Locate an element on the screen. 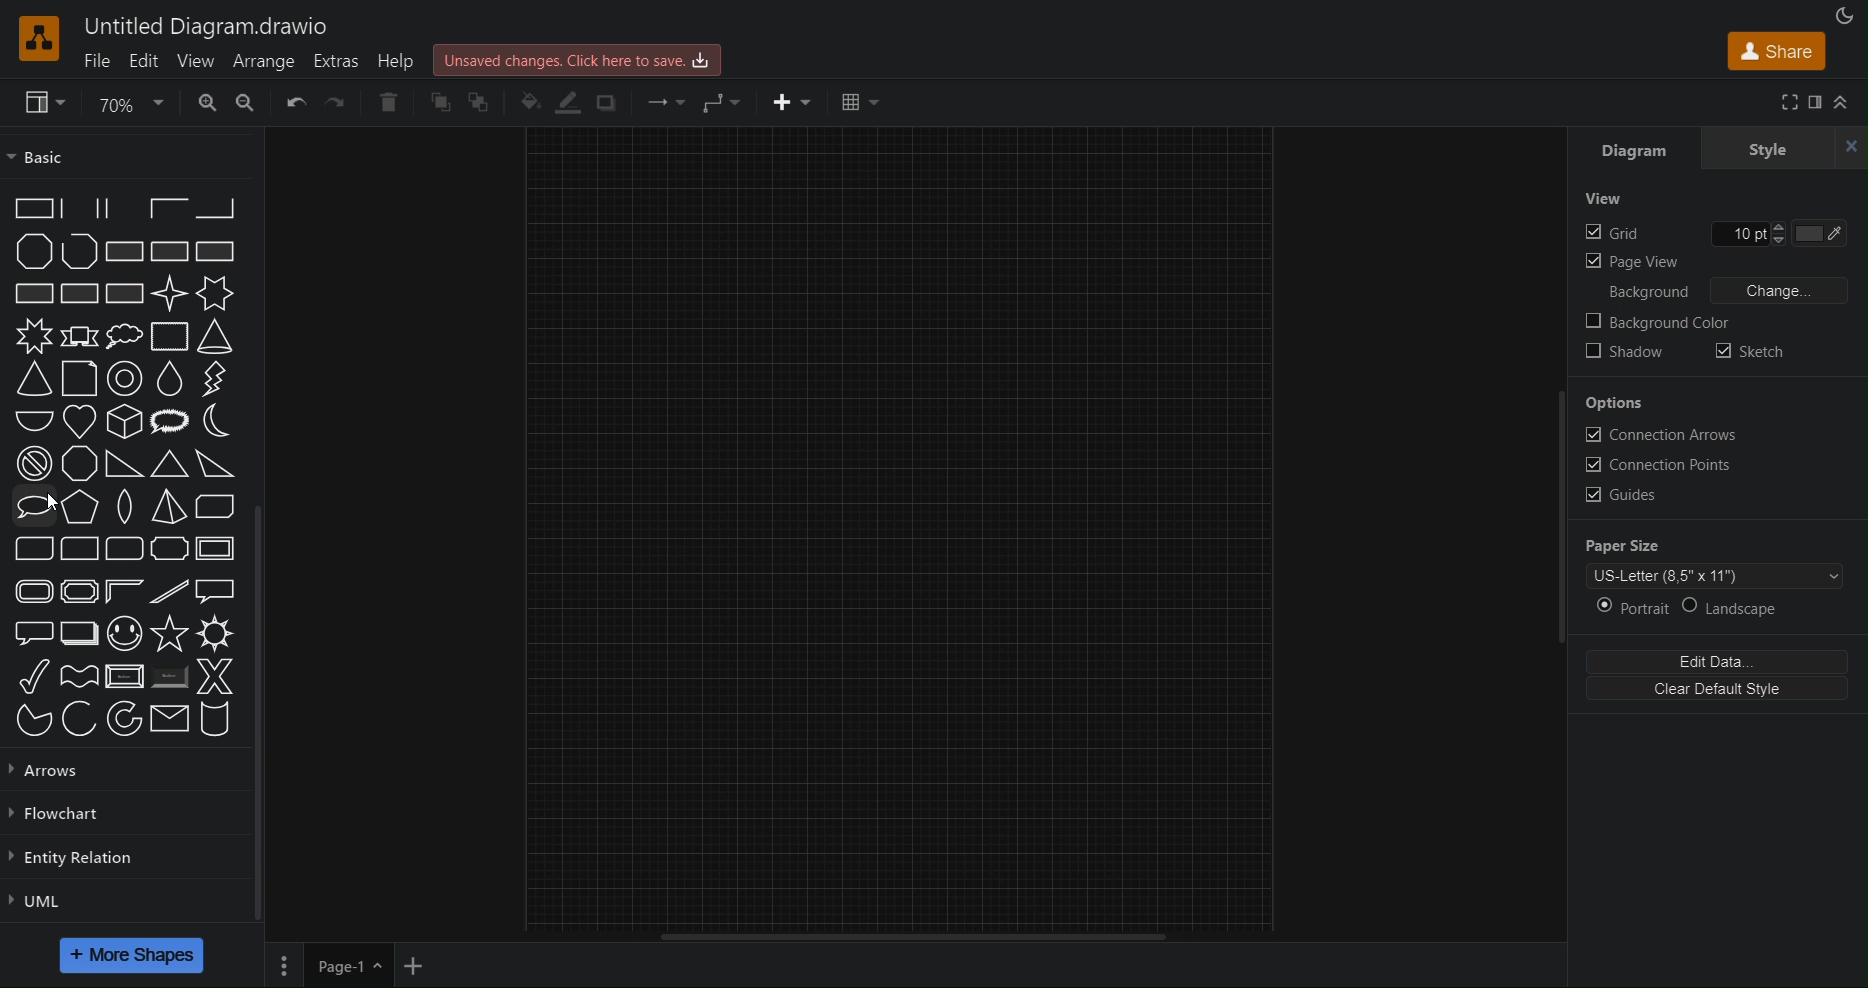 The image size is (1868, 988). Partial Rectangle is located at coordinates (168, 209).